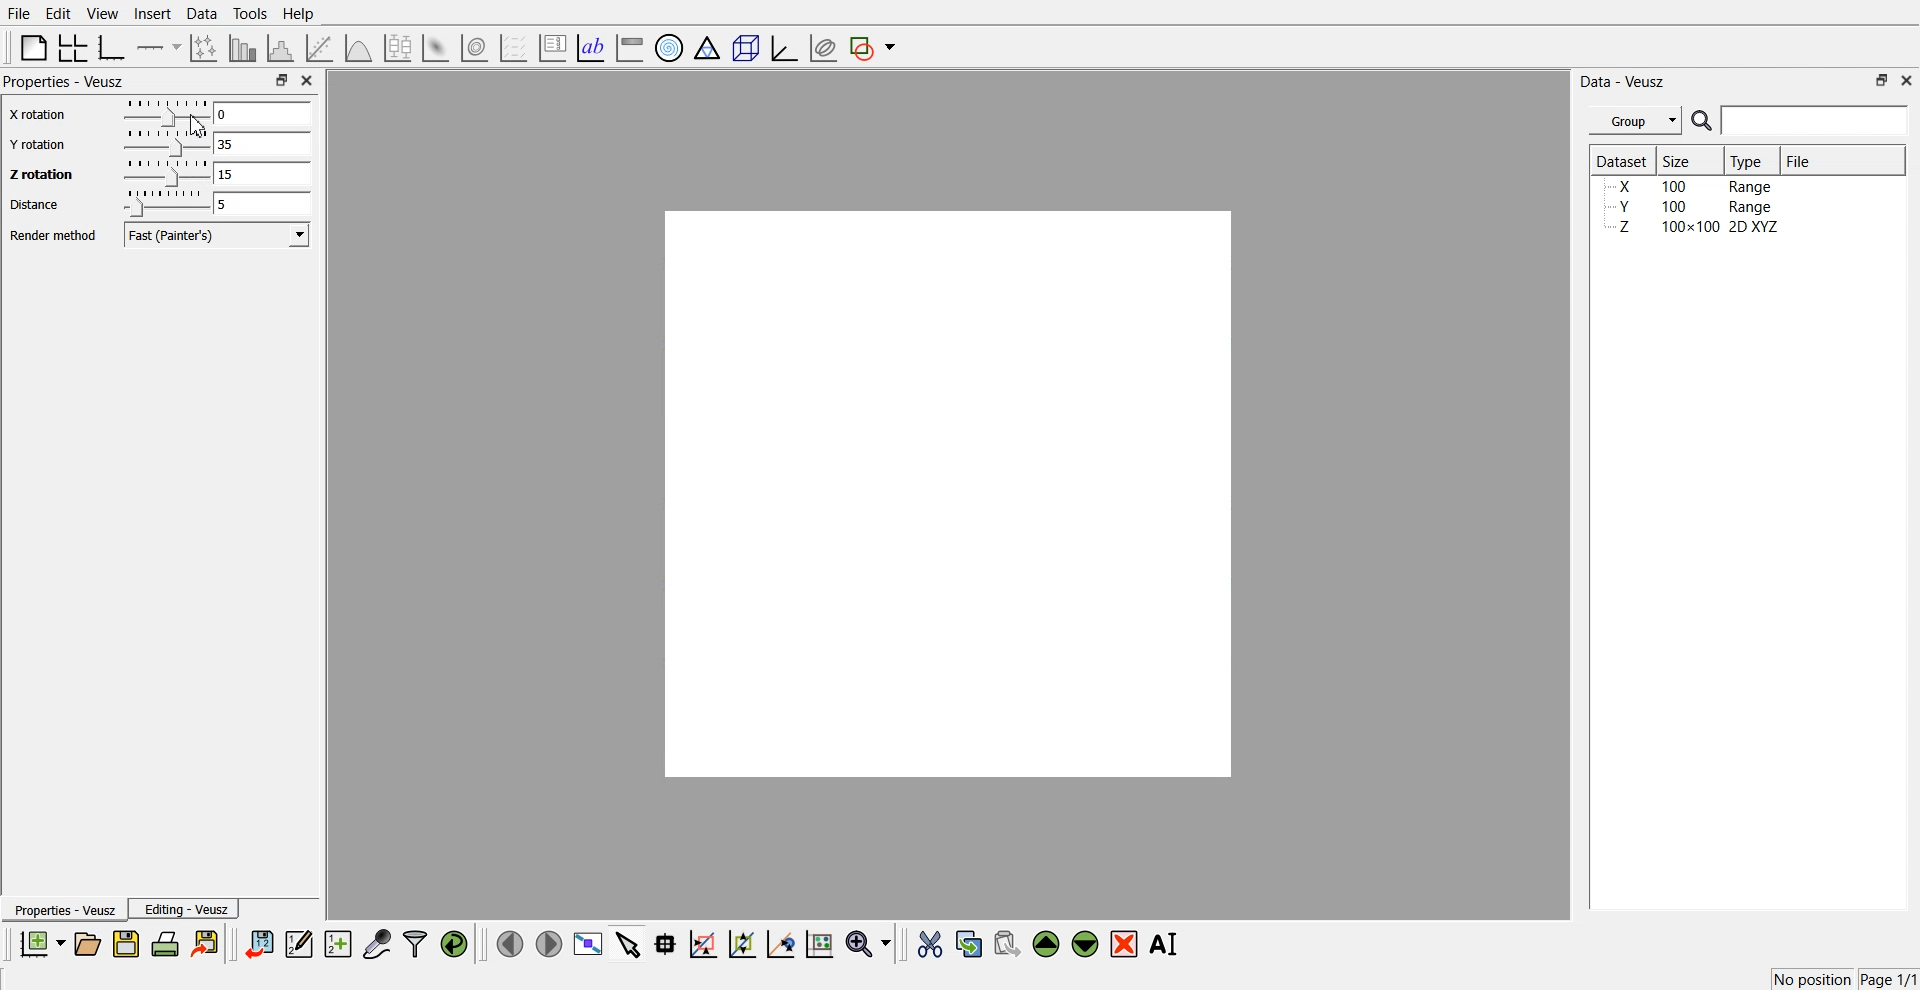  Describe the element at coordinates (1844, 979) in the screenshot. I see `No position Page 1/1` at that location.